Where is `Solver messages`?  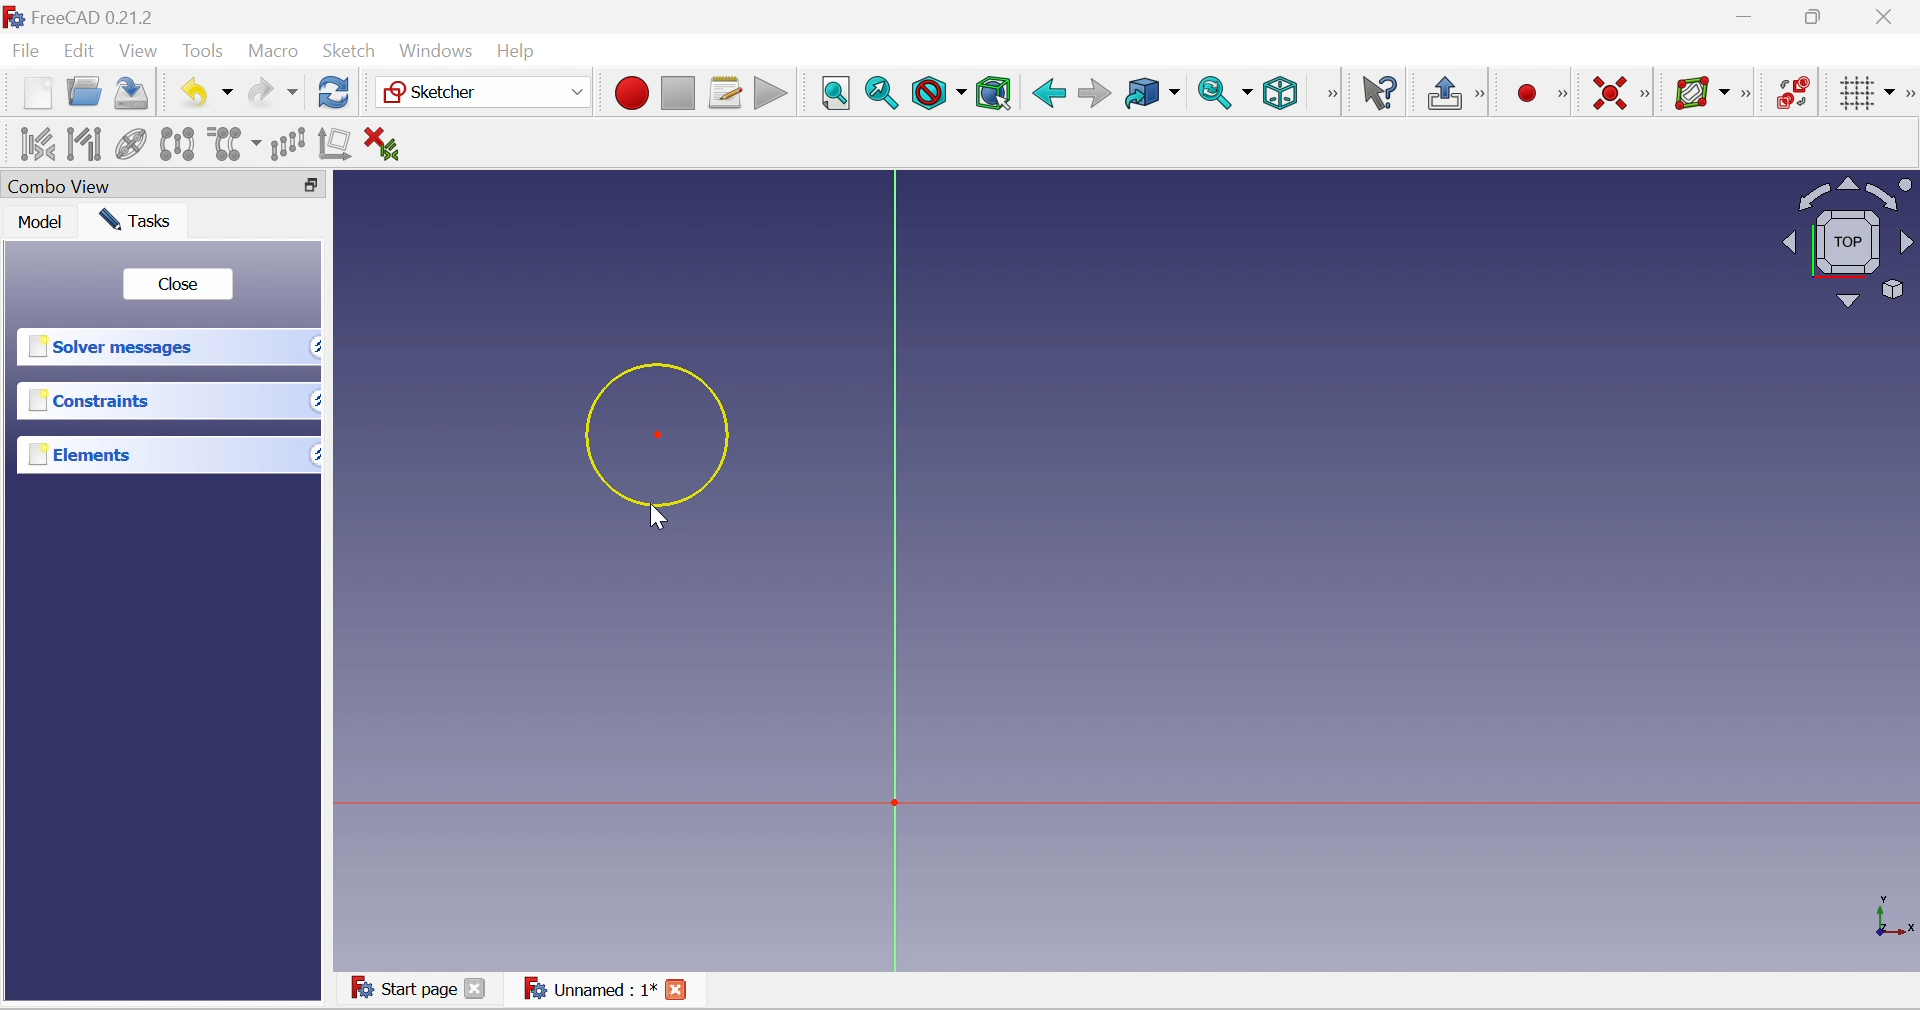
Solver messages is located at coordinates (109, 346).